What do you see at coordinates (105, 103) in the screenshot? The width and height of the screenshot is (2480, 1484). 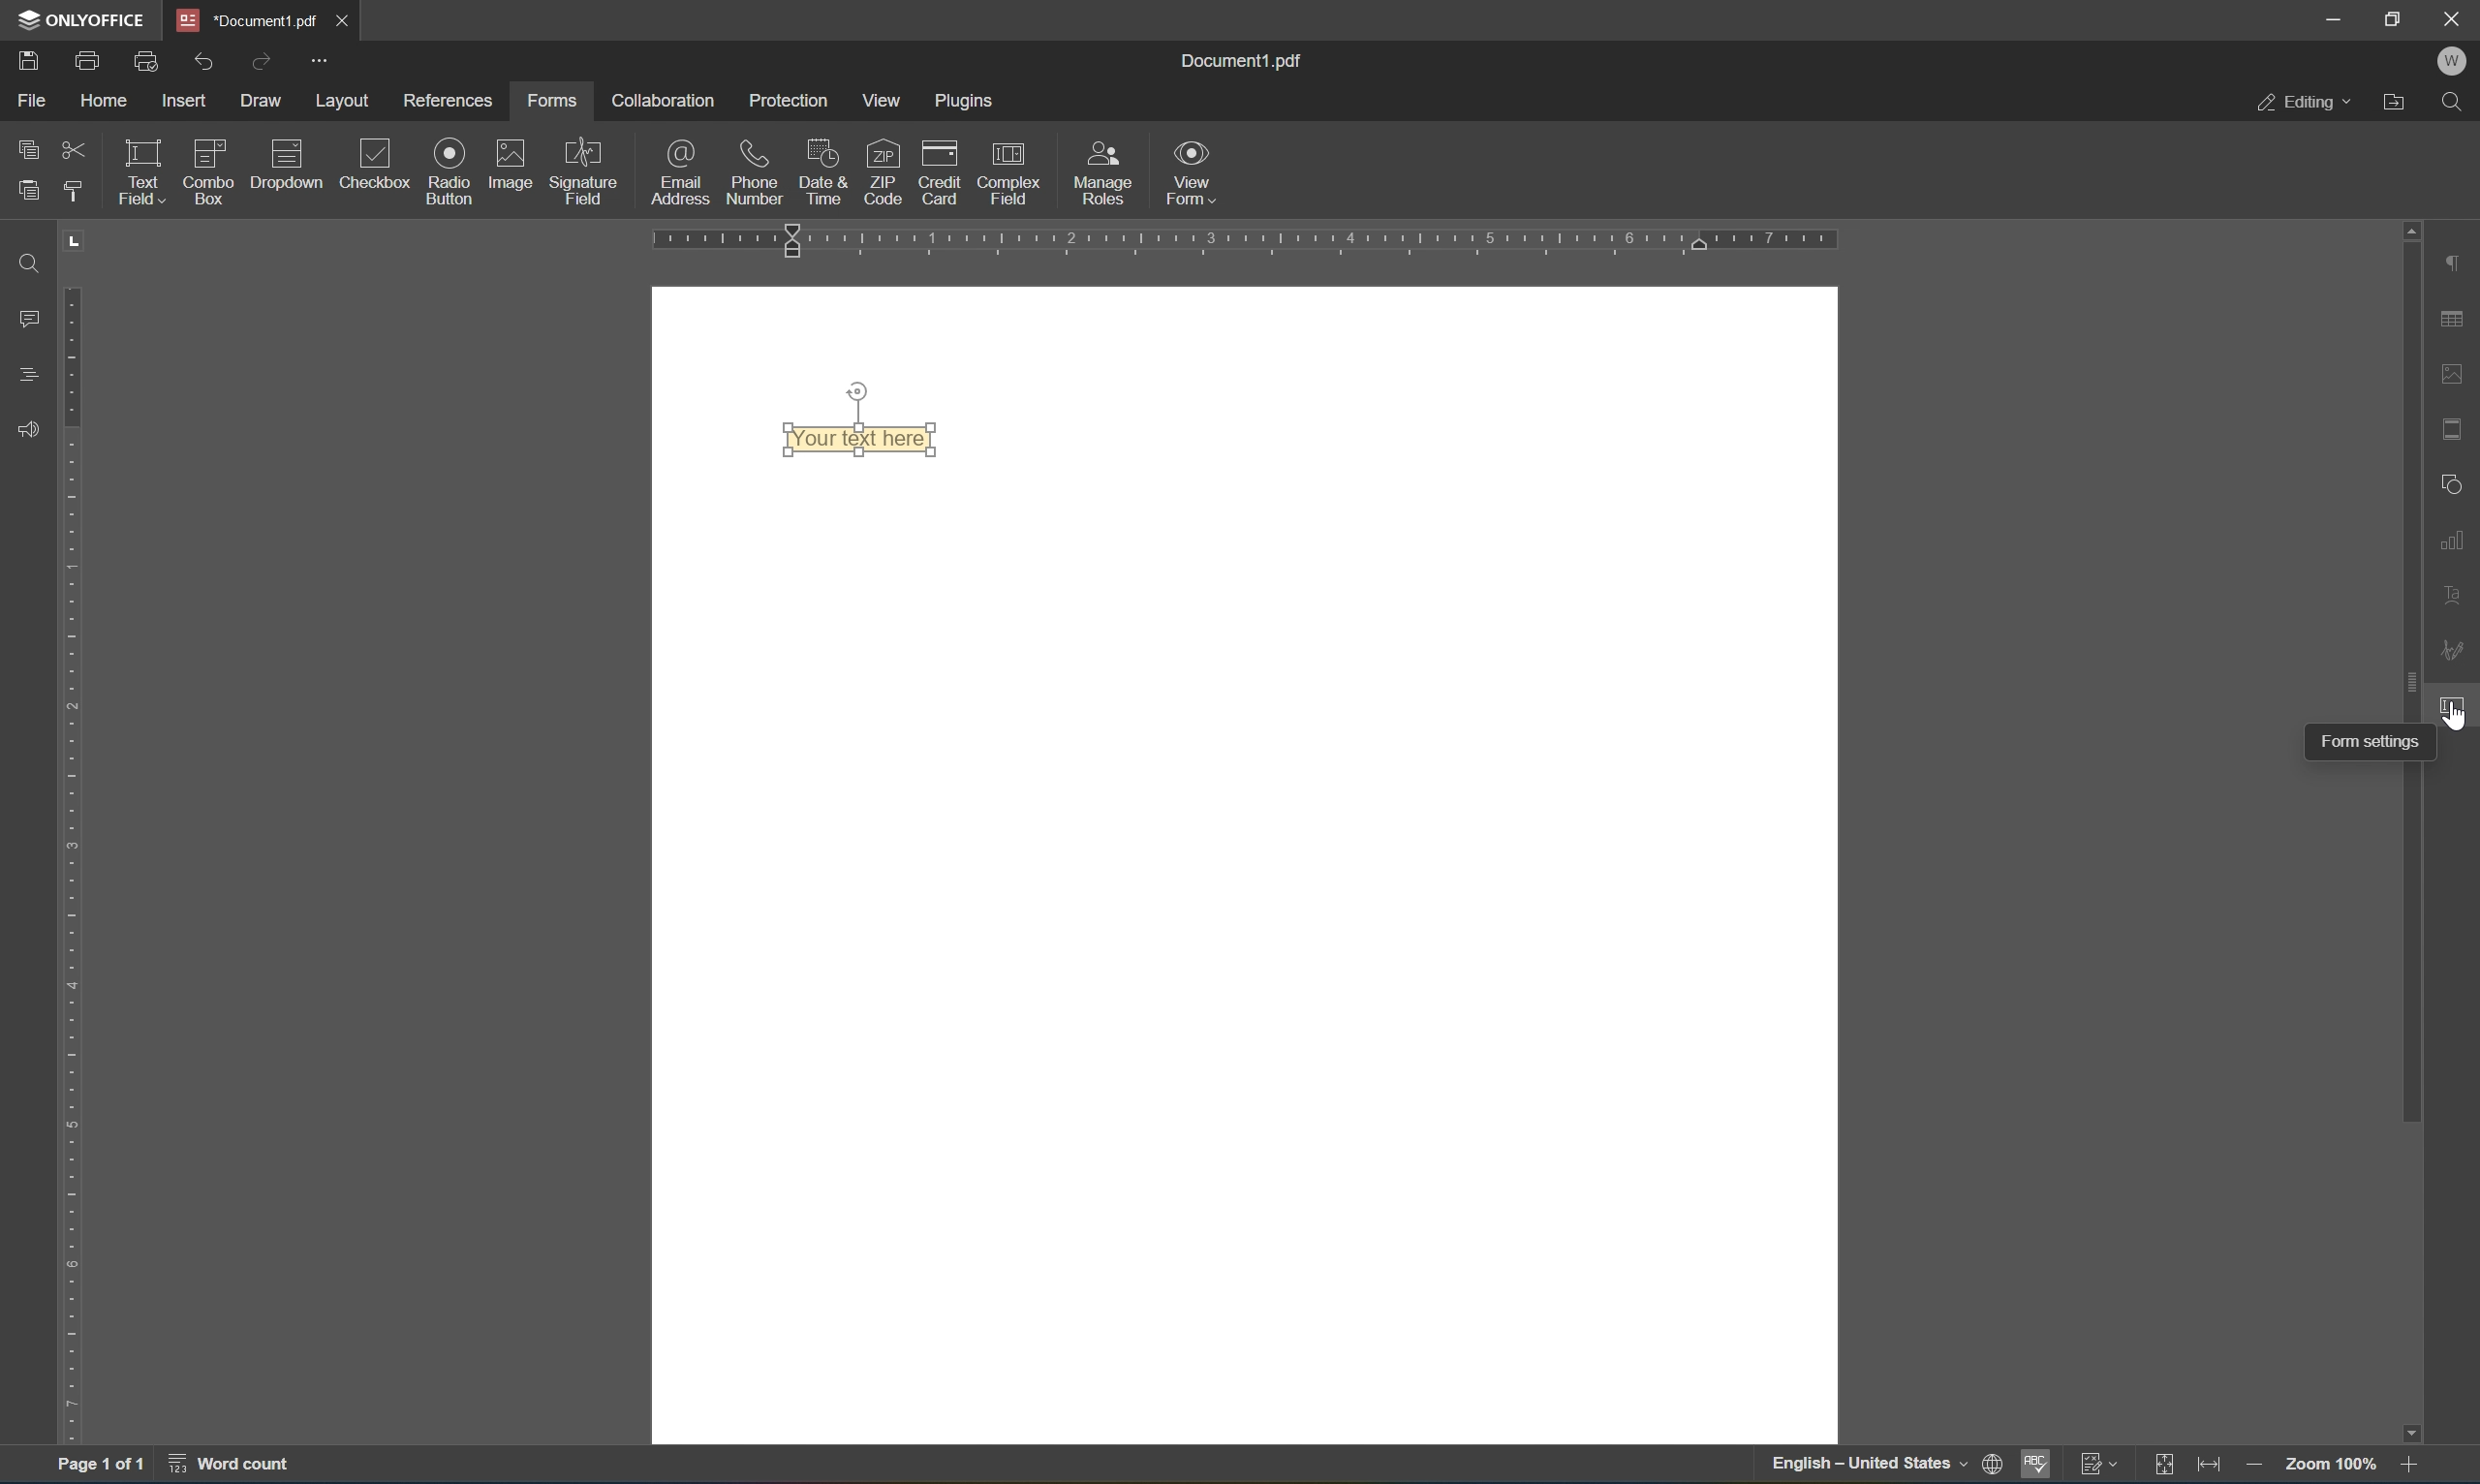 I see `home` at bounding box center [105, 103].